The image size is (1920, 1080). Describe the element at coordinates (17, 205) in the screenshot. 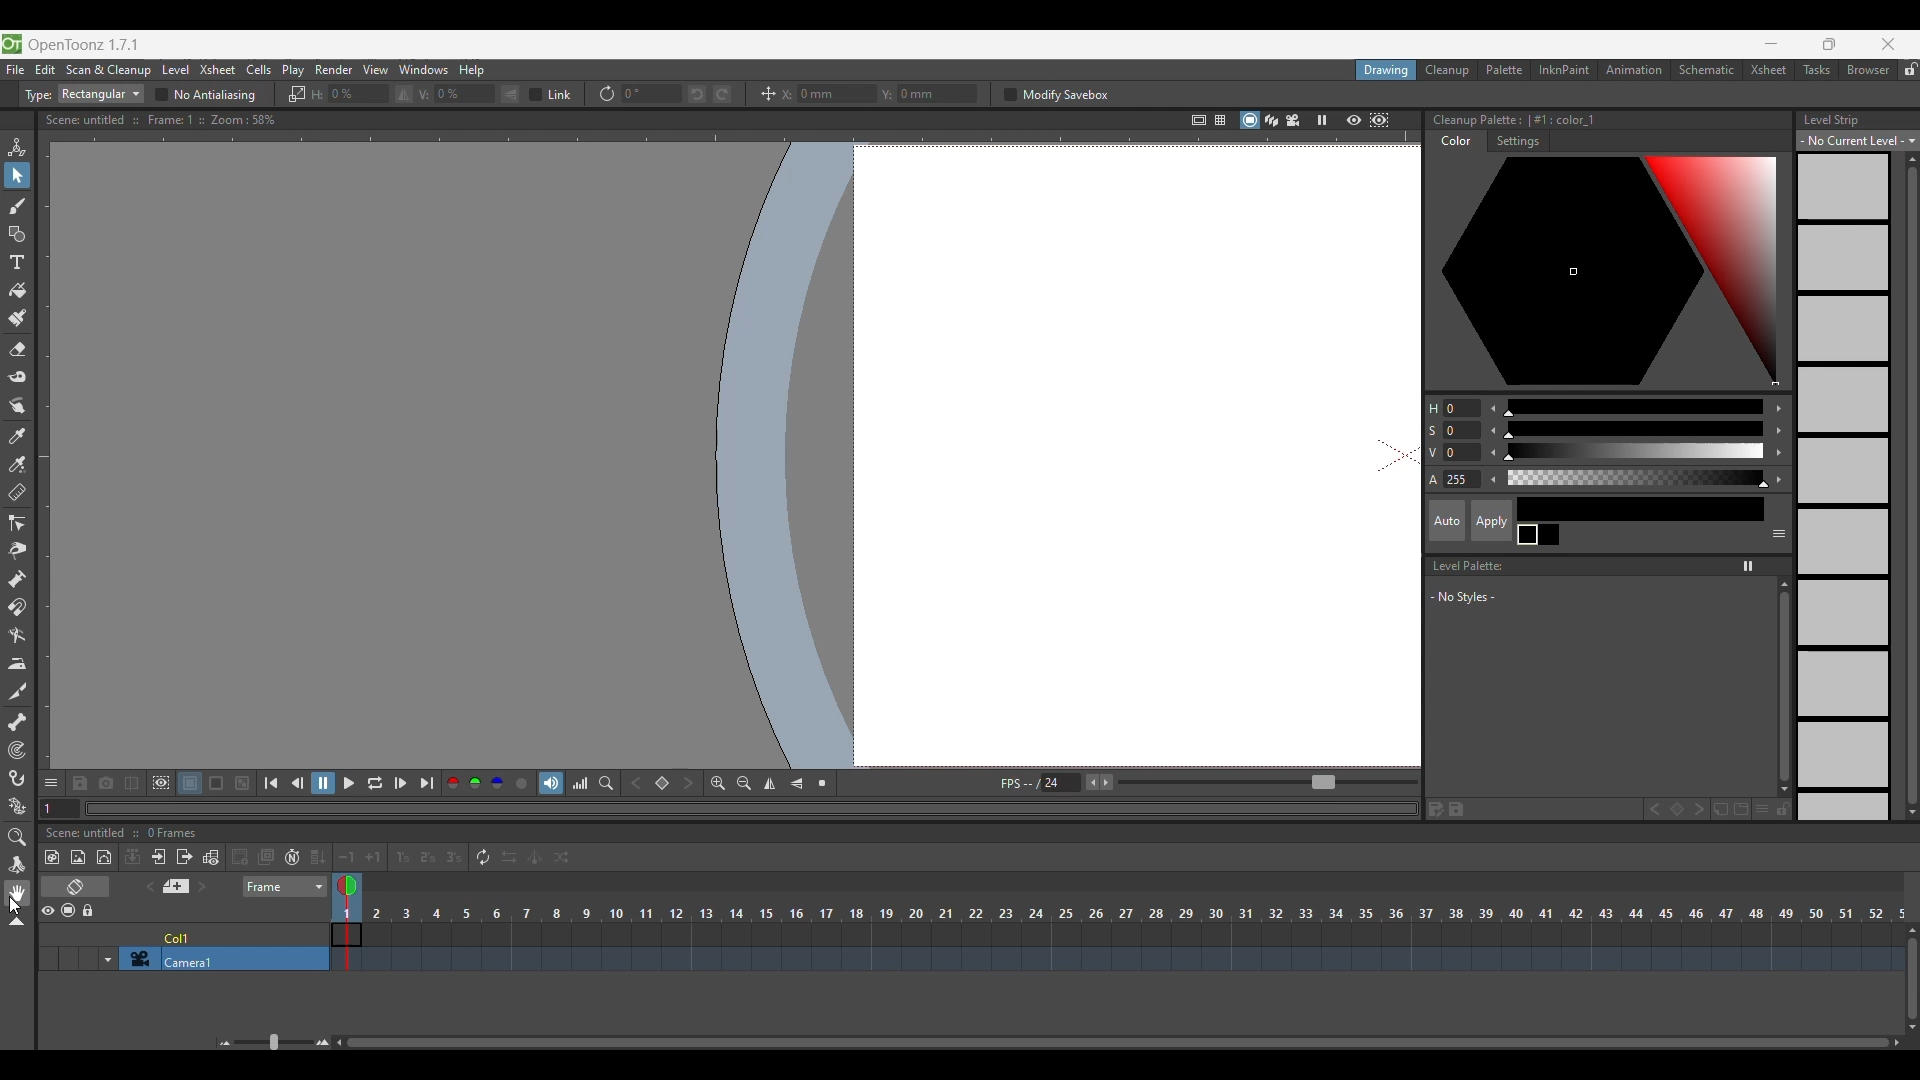

I see `Brush tool` at that location.